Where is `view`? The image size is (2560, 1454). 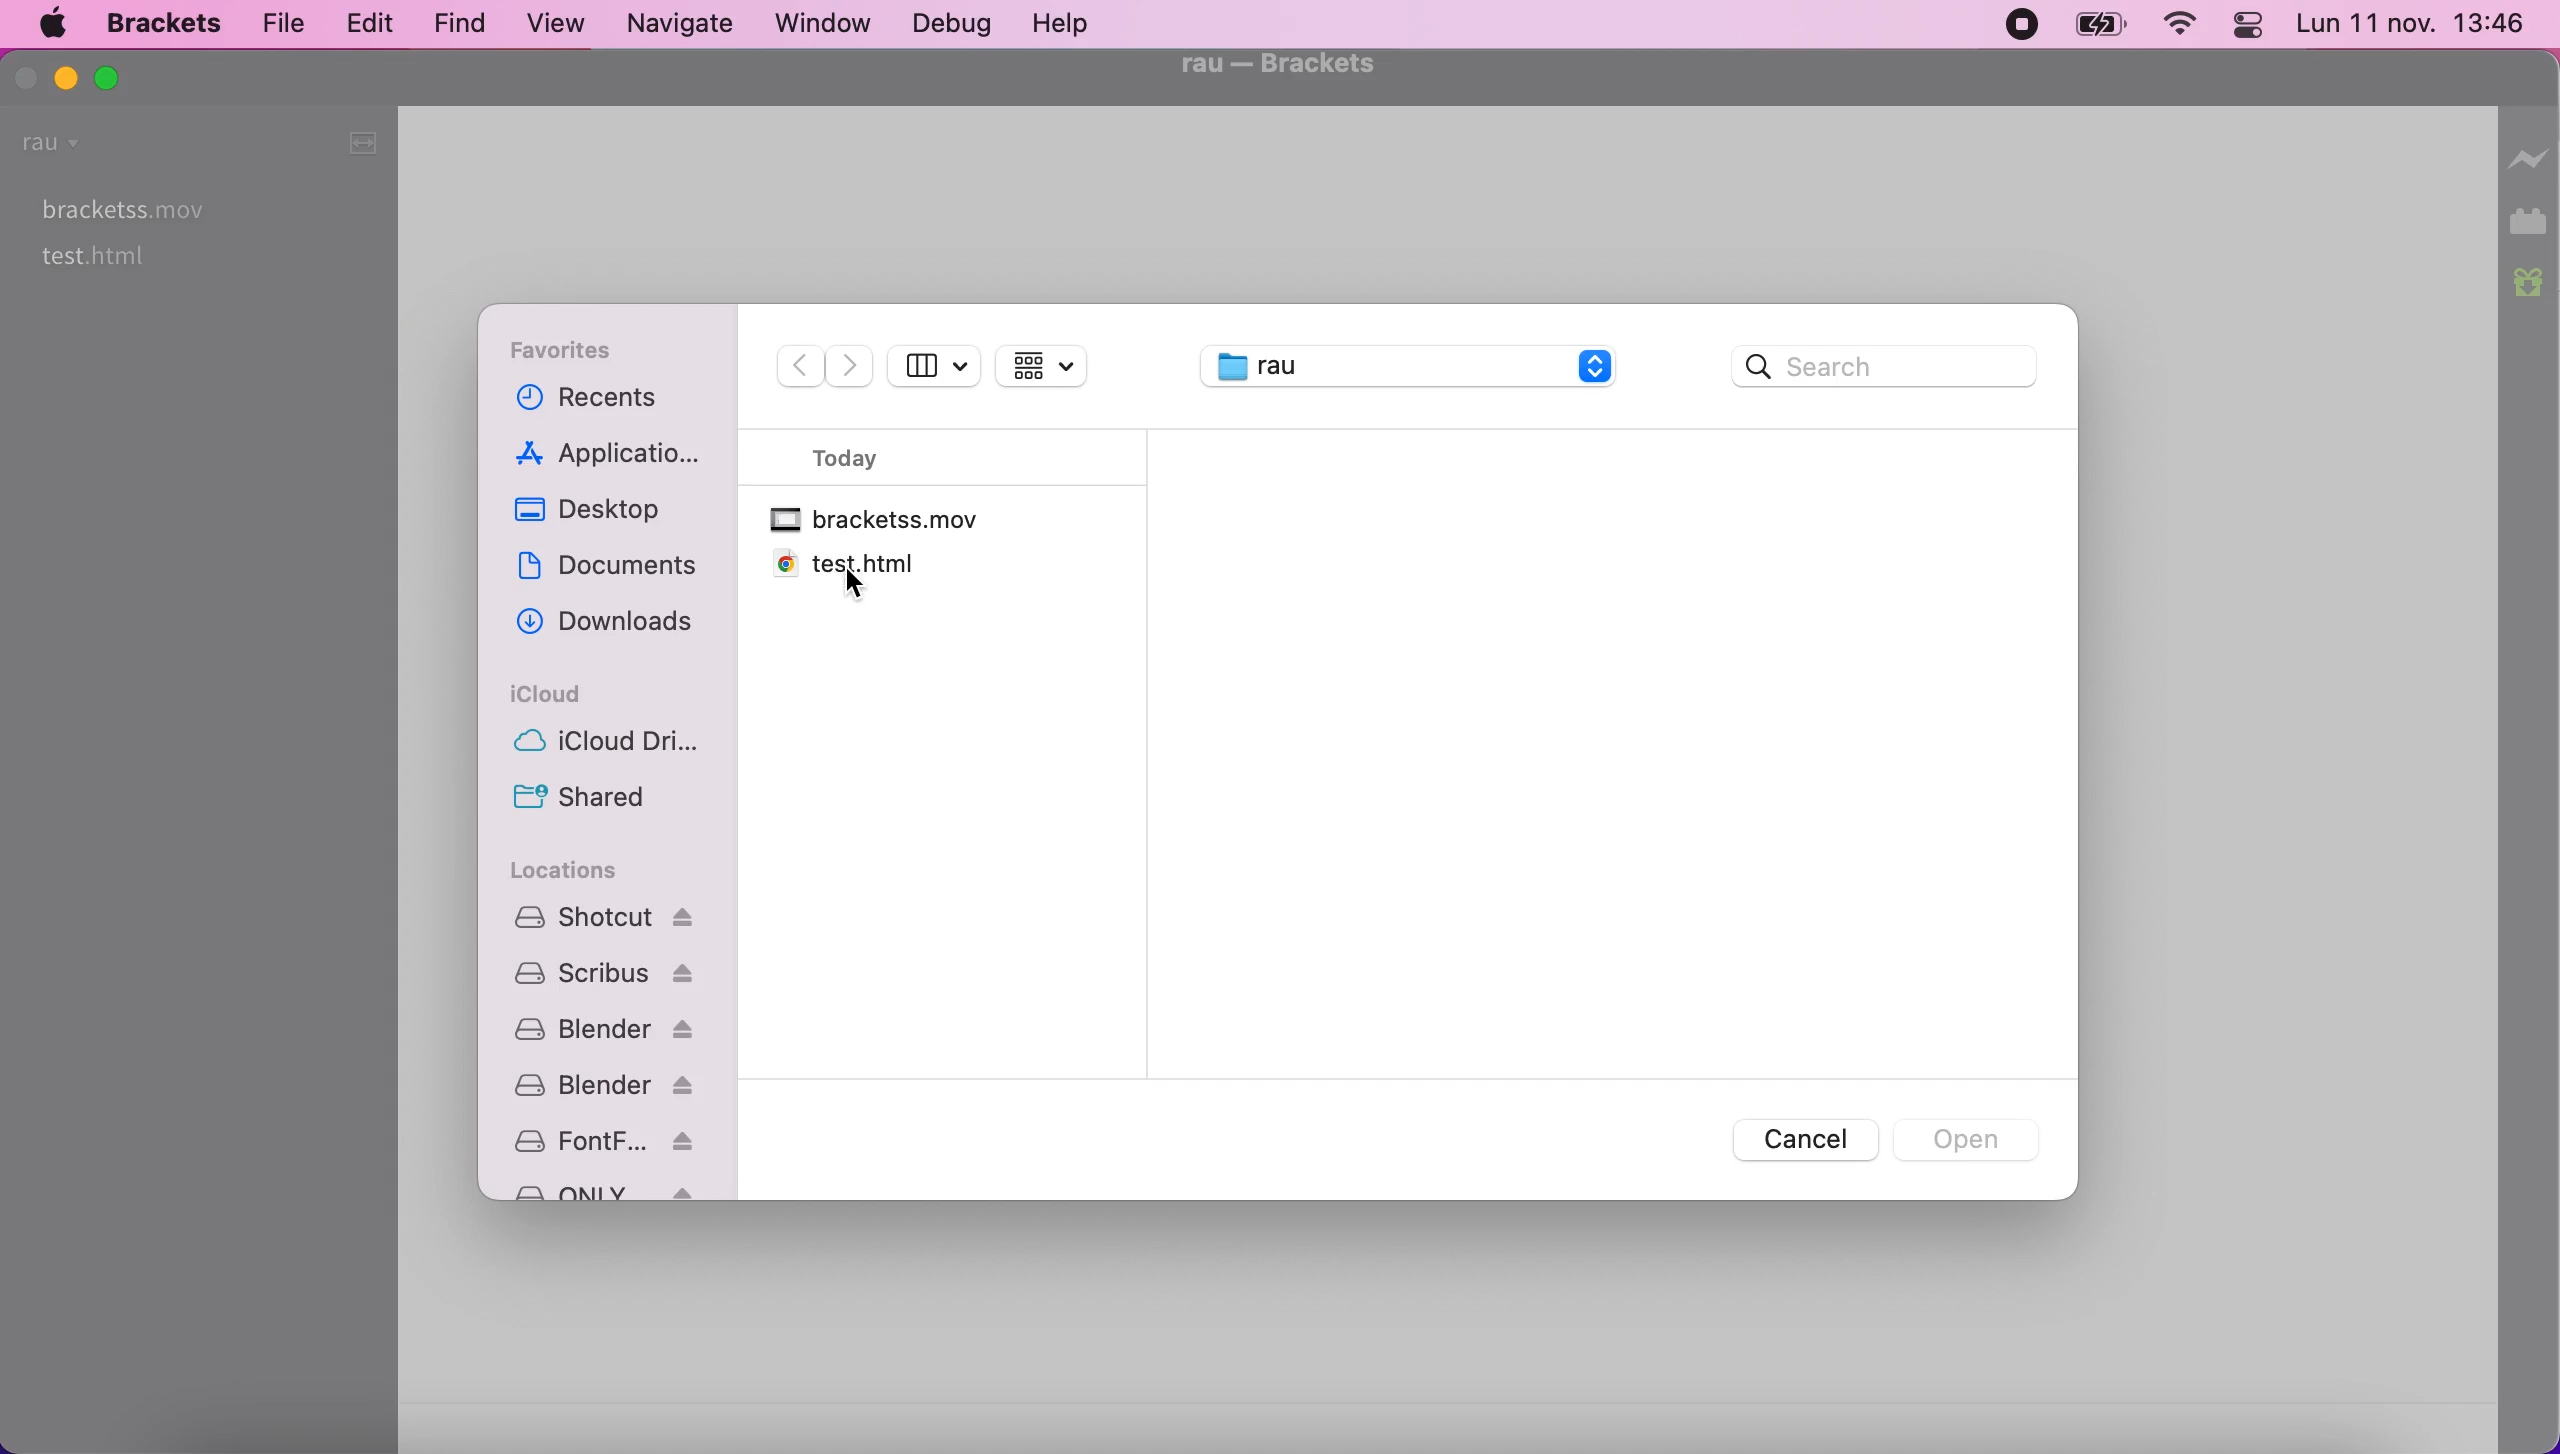 view is located at coordinates (558, 27).